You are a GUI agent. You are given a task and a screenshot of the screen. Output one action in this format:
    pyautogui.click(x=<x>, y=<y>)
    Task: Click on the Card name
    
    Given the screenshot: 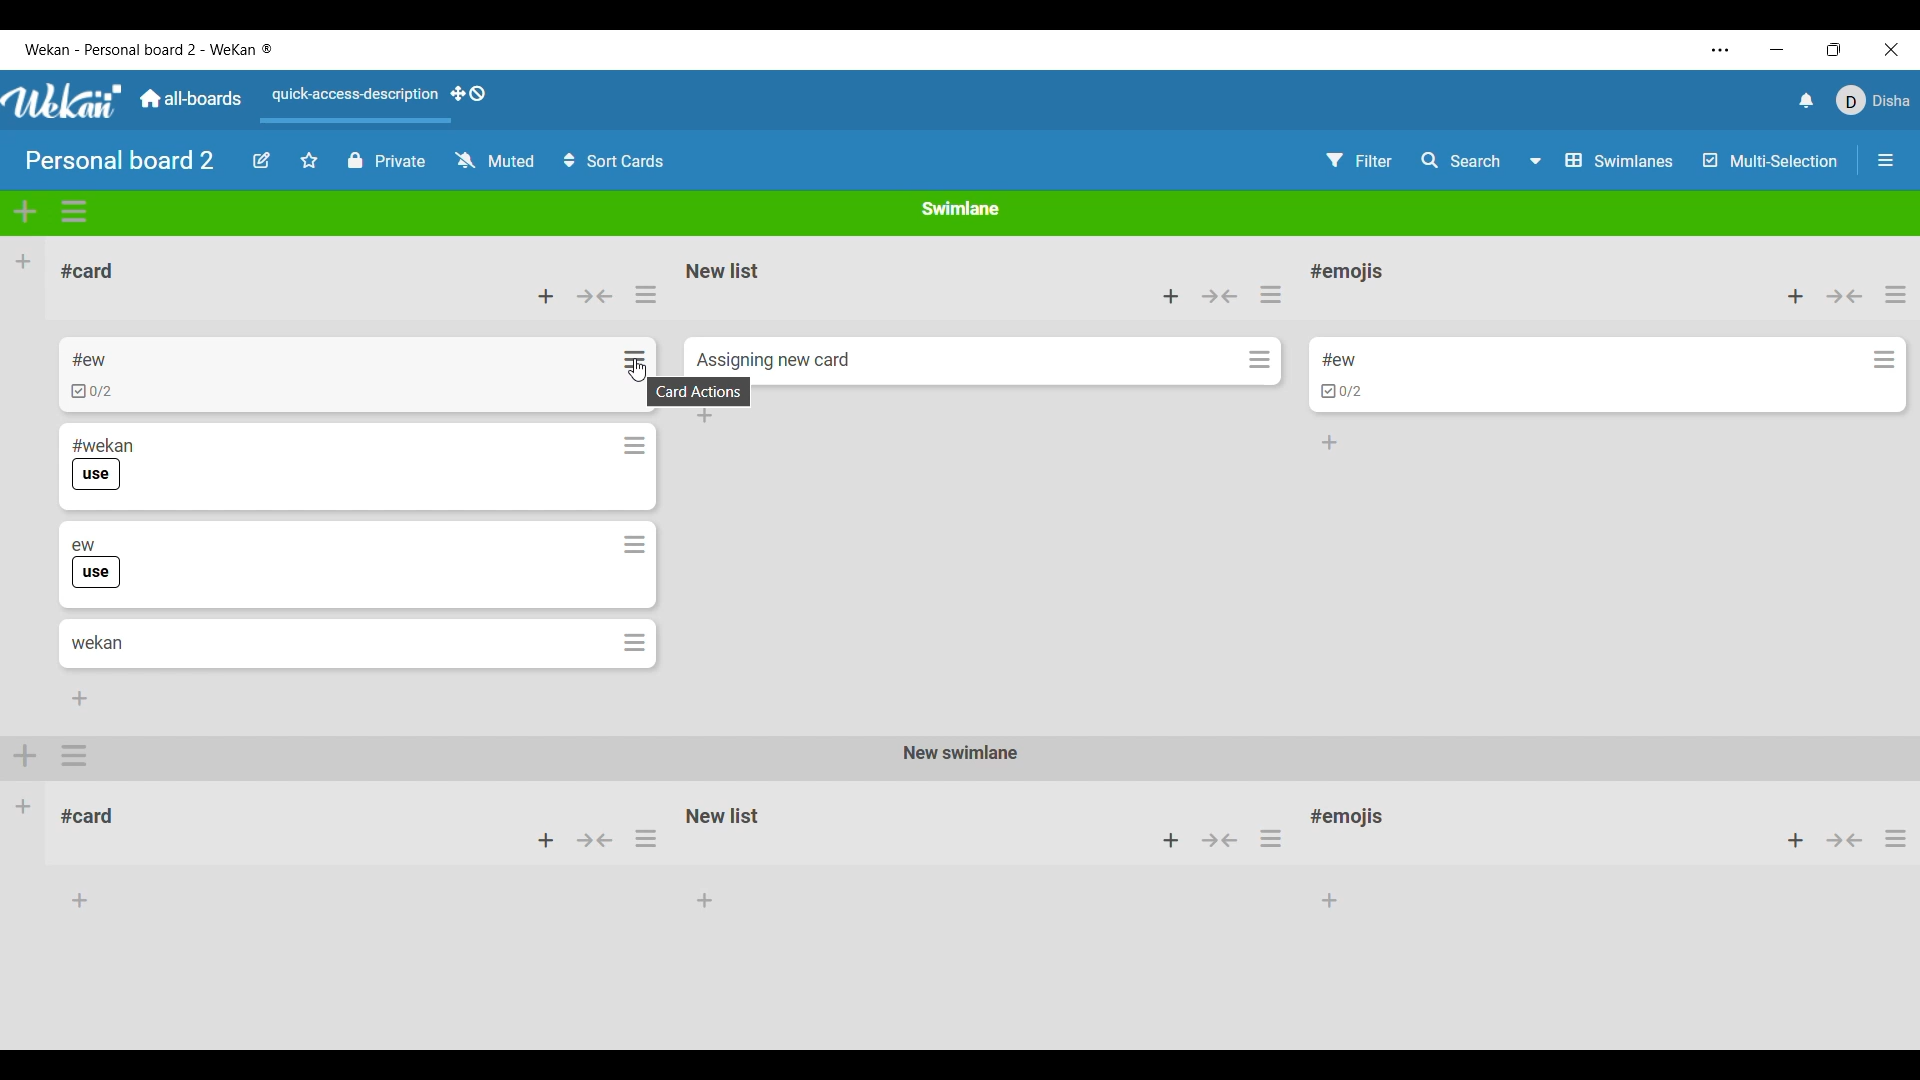 What is the action you would take?
    pyautogui.click(x=1339, y=360)
    